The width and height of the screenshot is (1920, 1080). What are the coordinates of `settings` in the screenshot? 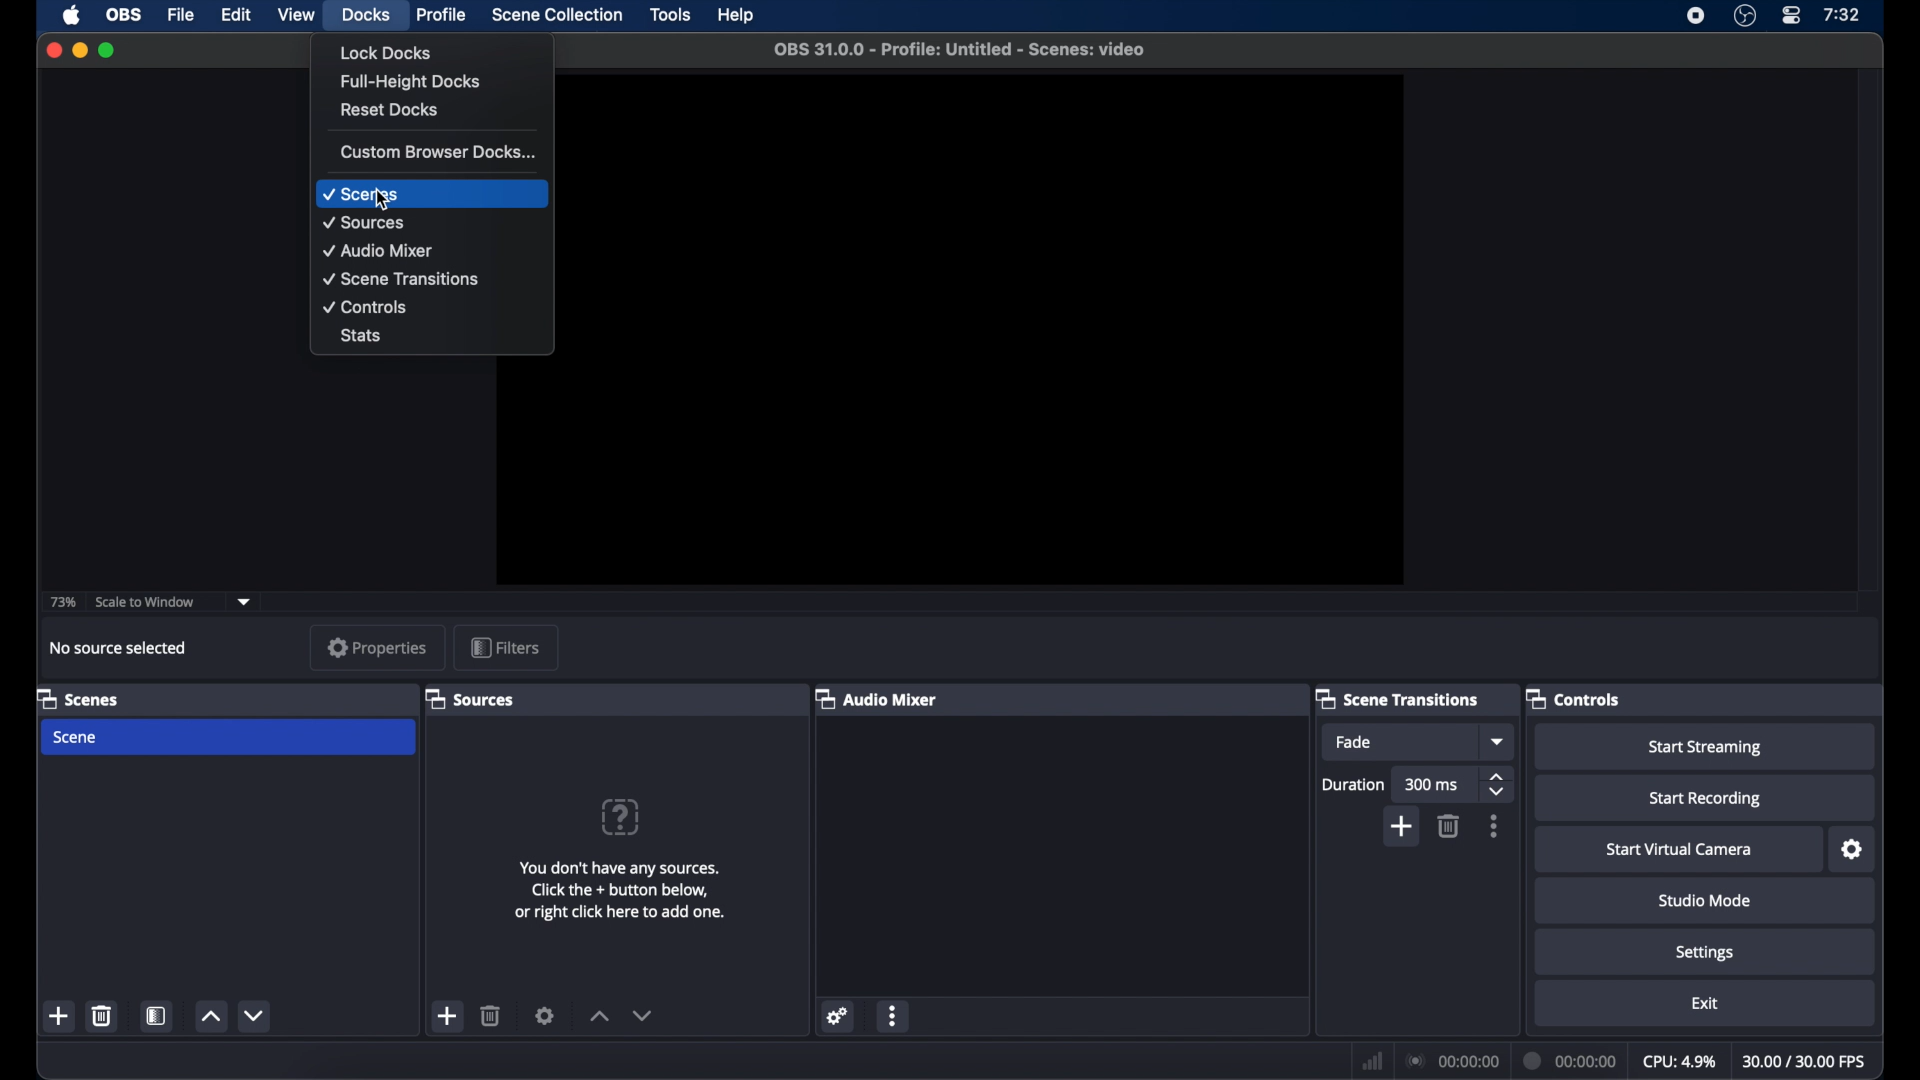 It's located at (1705, 954).